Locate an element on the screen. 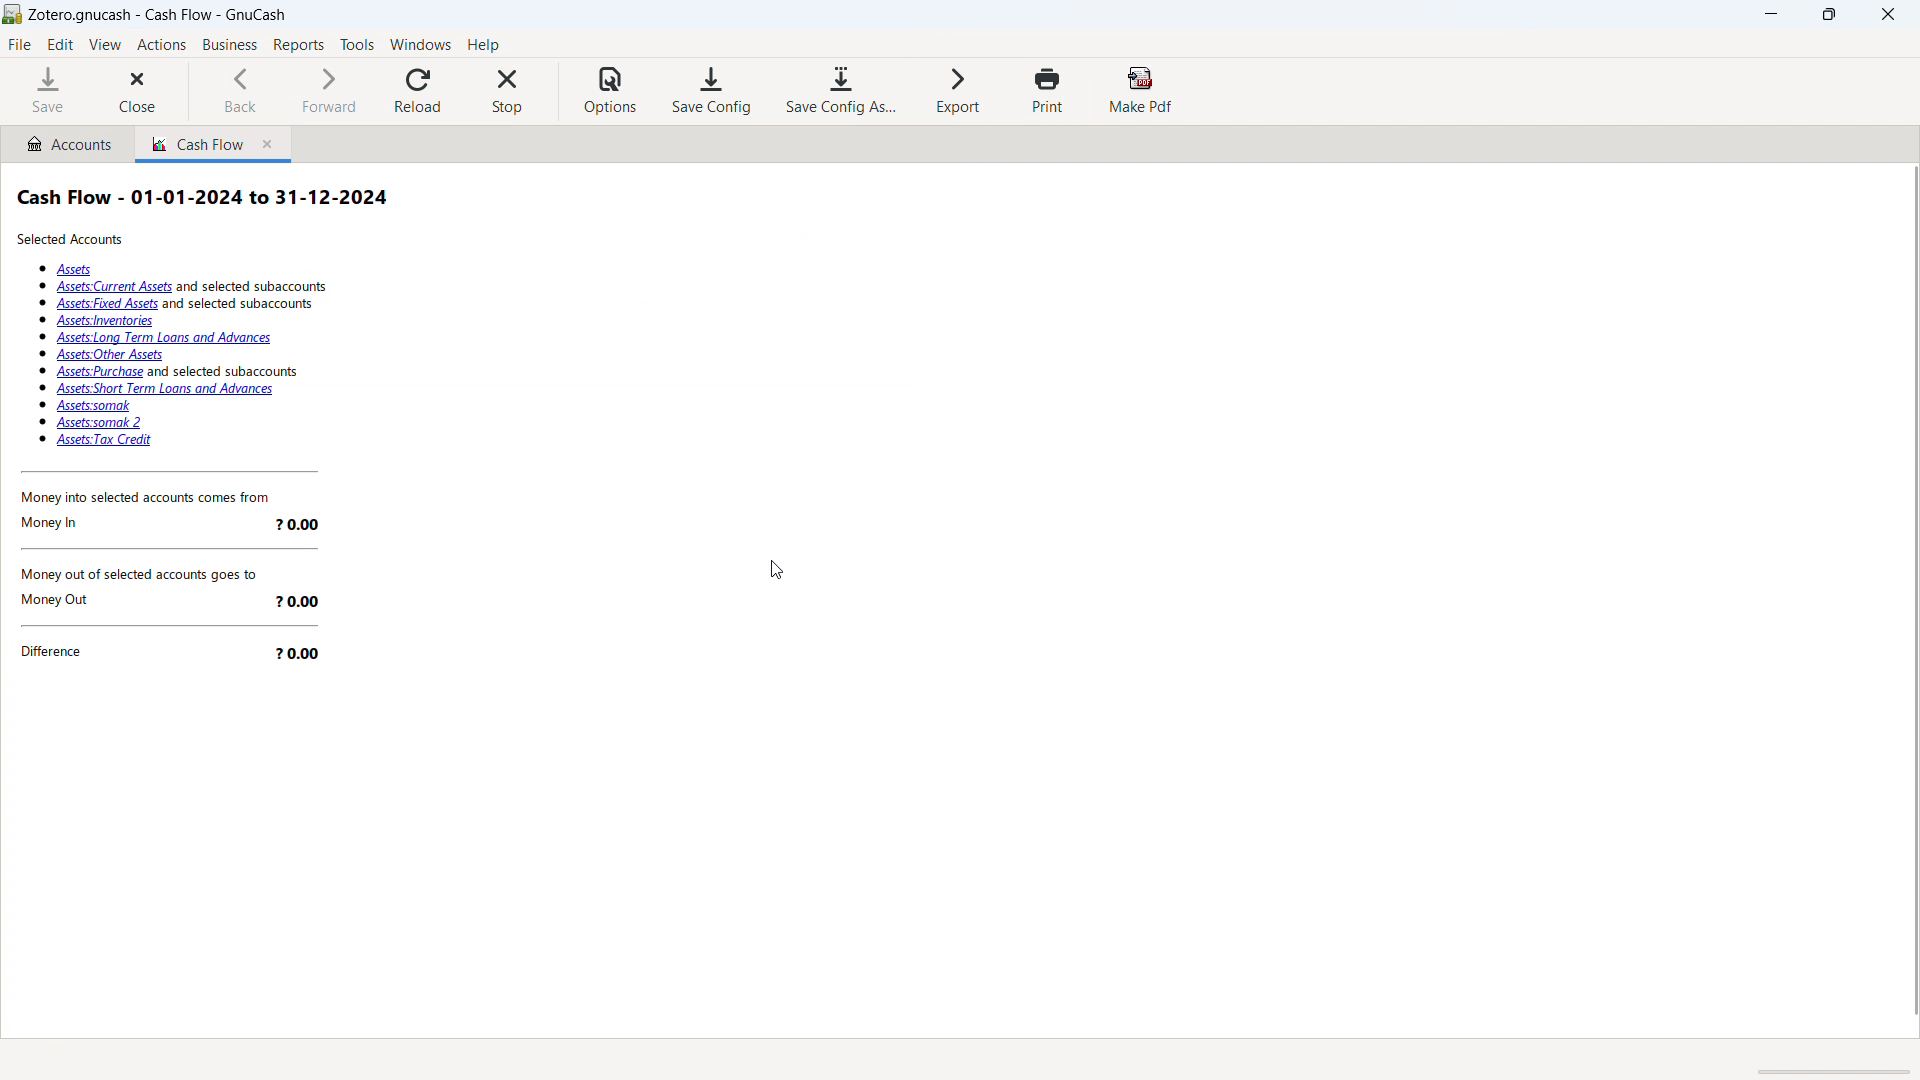  maximize is located at coordinates (1828, 15).